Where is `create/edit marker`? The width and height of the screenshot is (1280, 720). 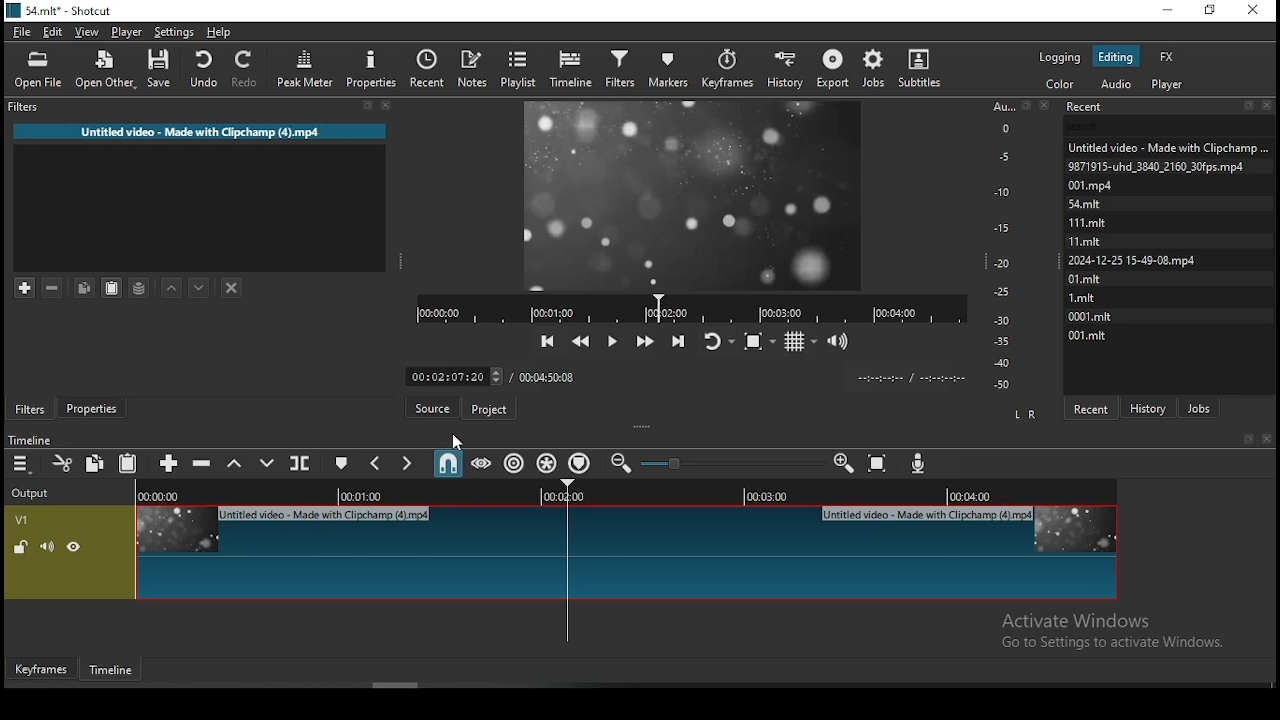 create/edit marker is located at coordinates (338, 463).